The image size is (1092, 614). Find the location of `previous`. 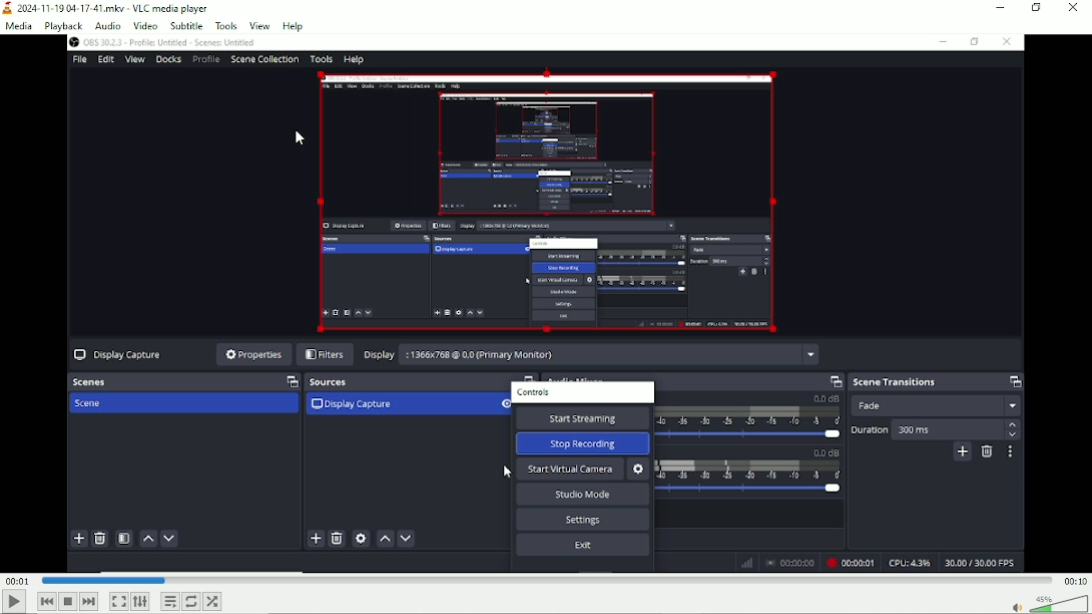

previous is located at coordinates (46, 602).